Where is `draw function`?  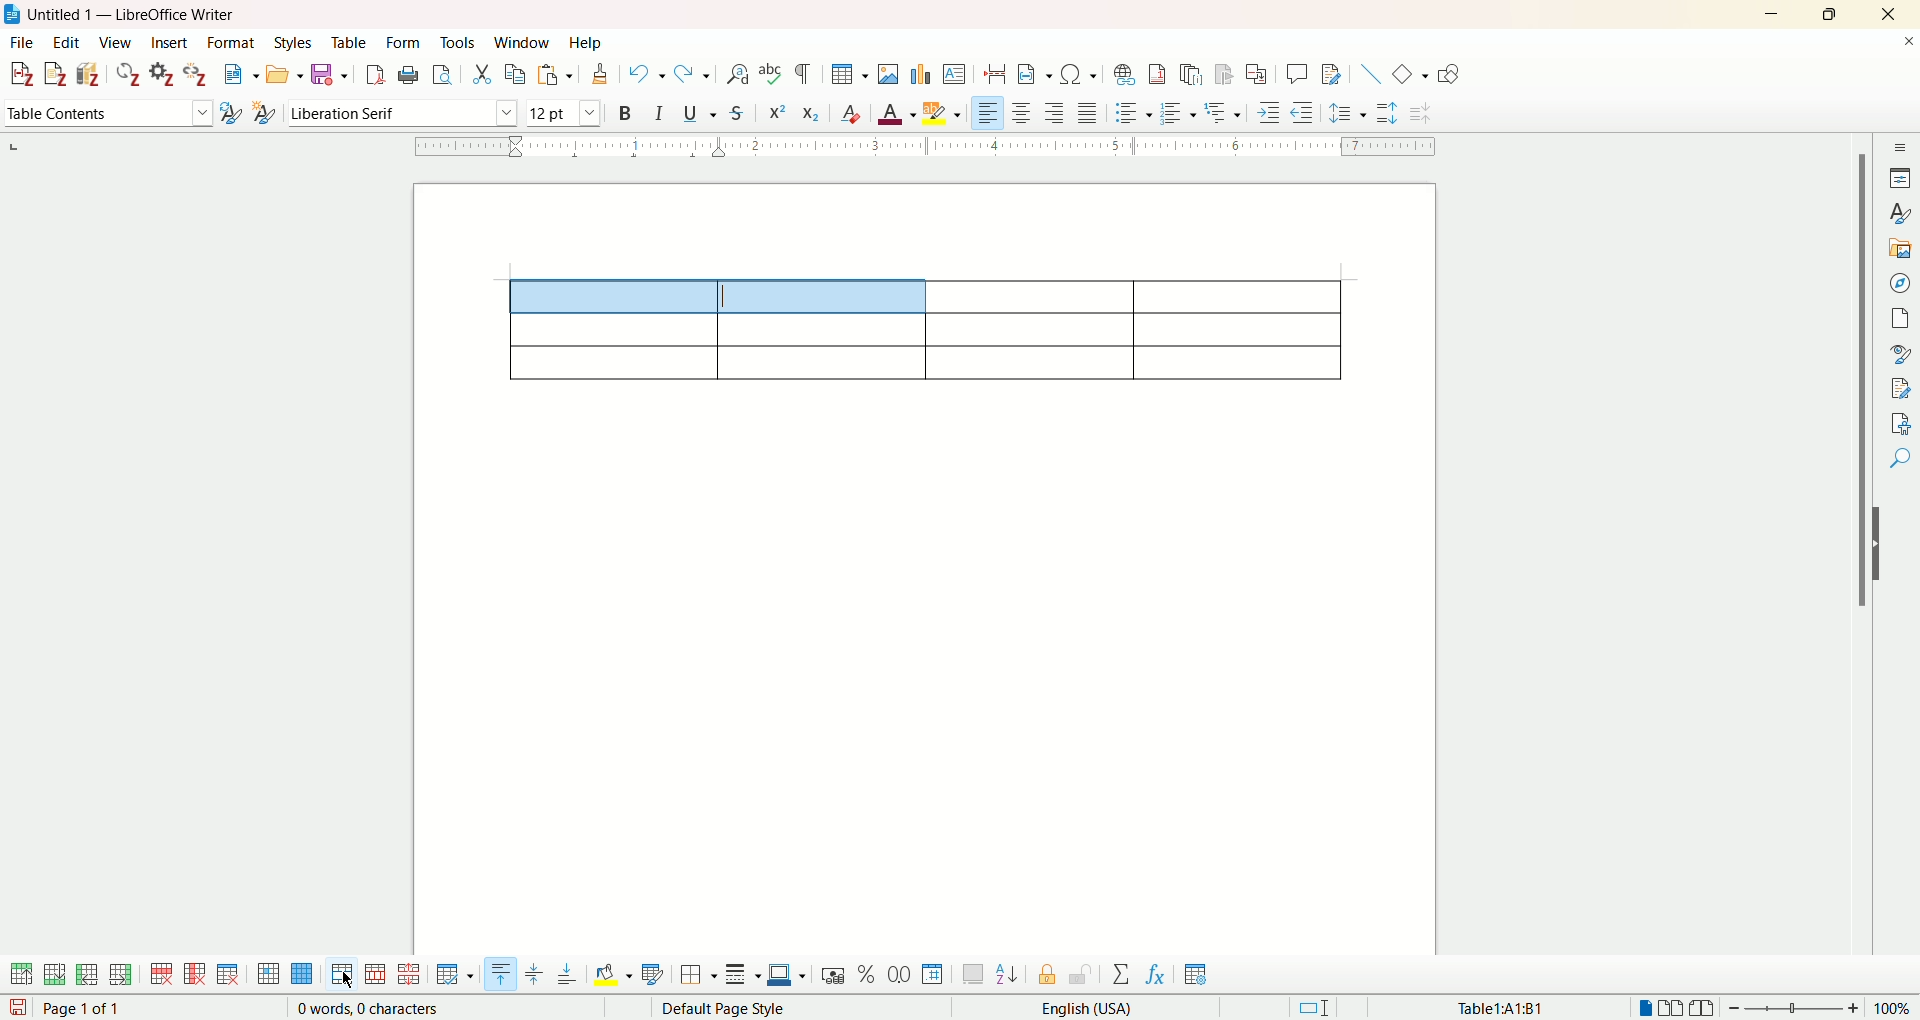
draw function is located at coordinates (1450, 76).